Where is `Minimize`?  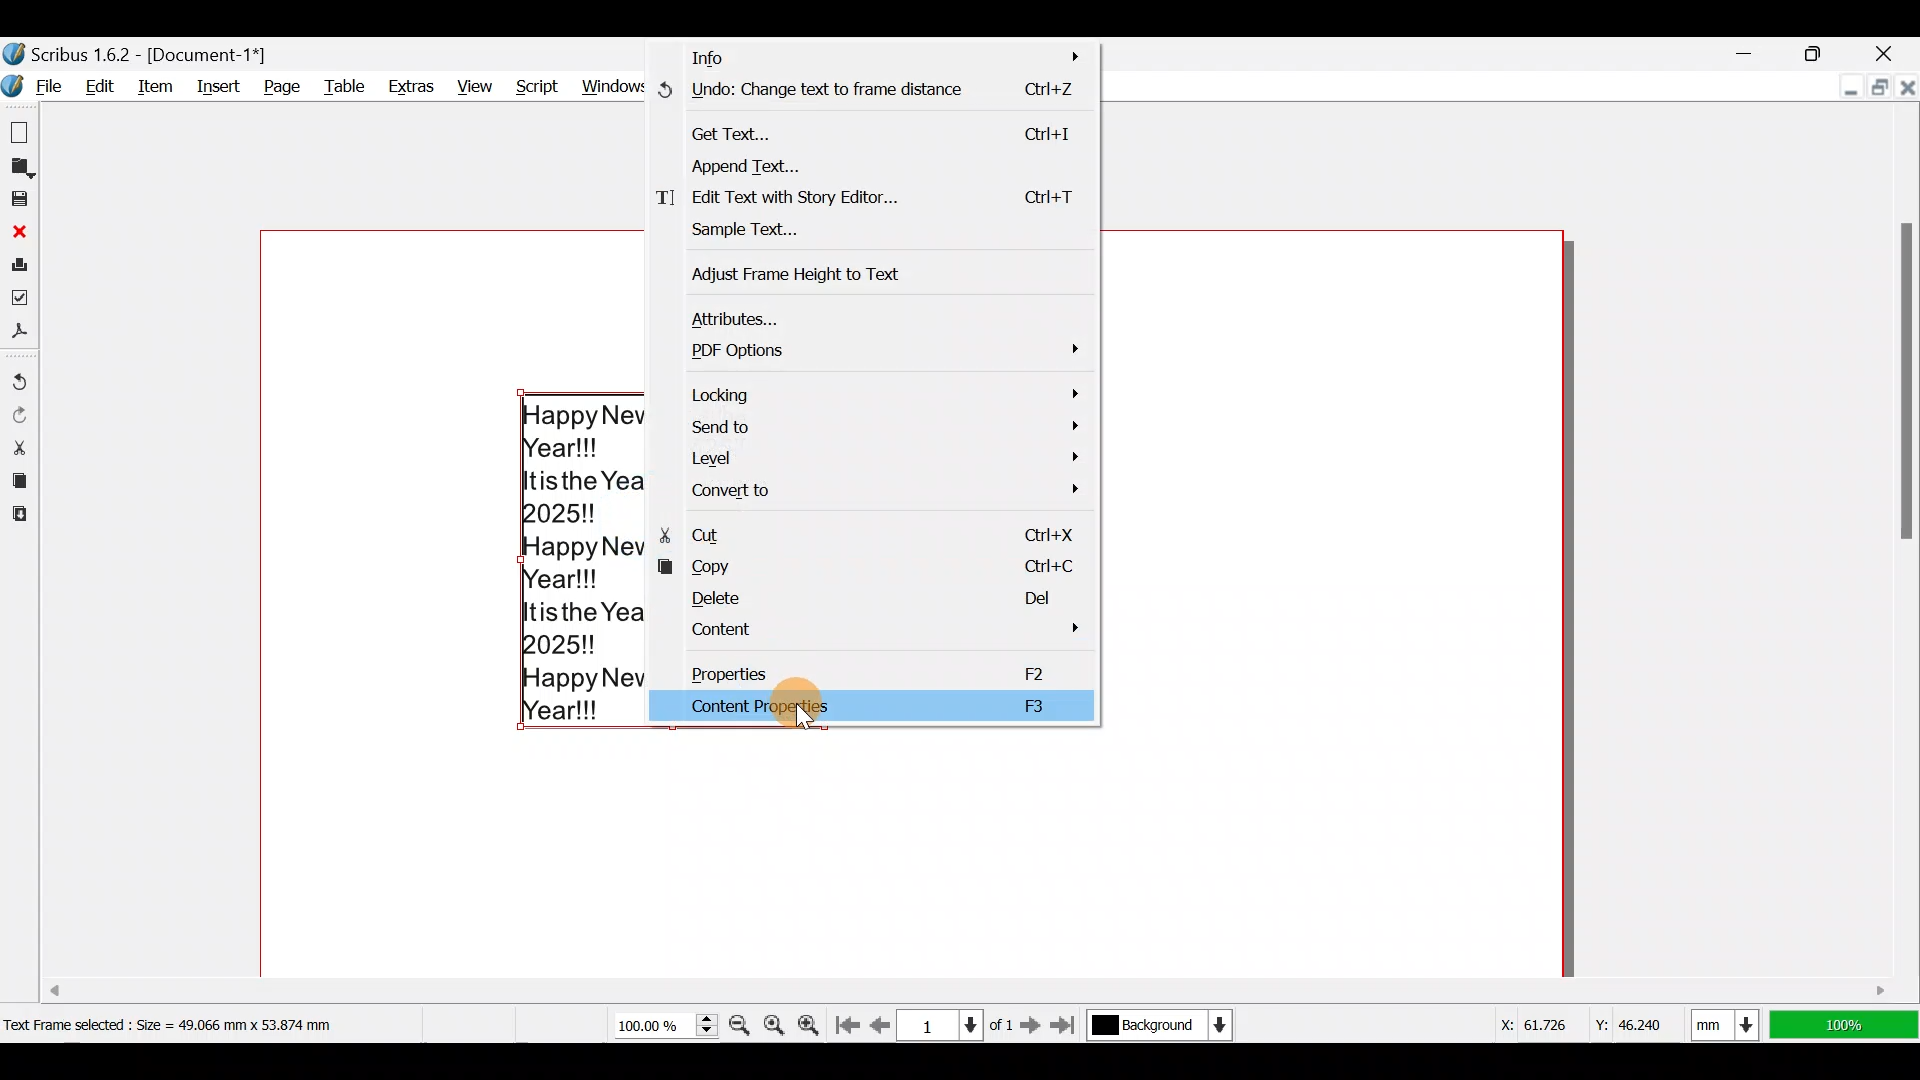
Minimize is located at coordinates (1751, 53).